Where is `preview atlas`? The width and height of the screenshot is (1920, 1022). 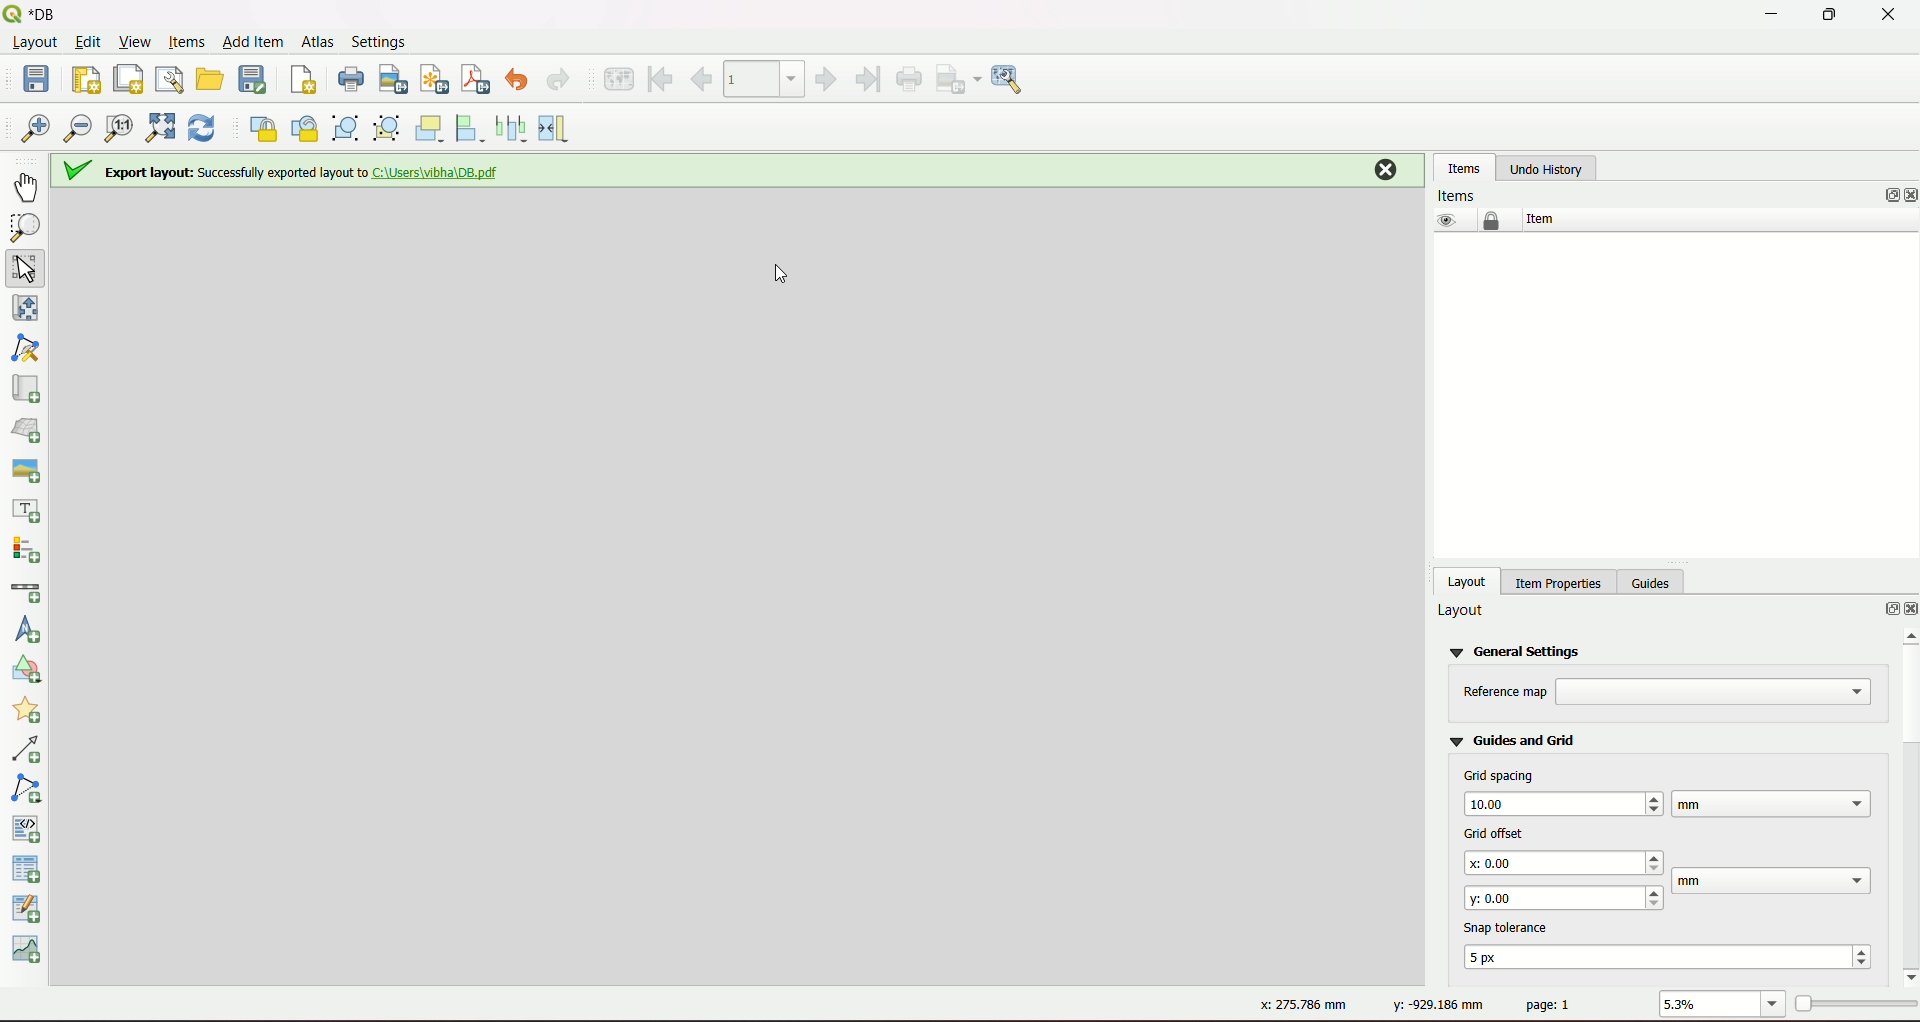
preview atlas is located at coordinates (617, 80).